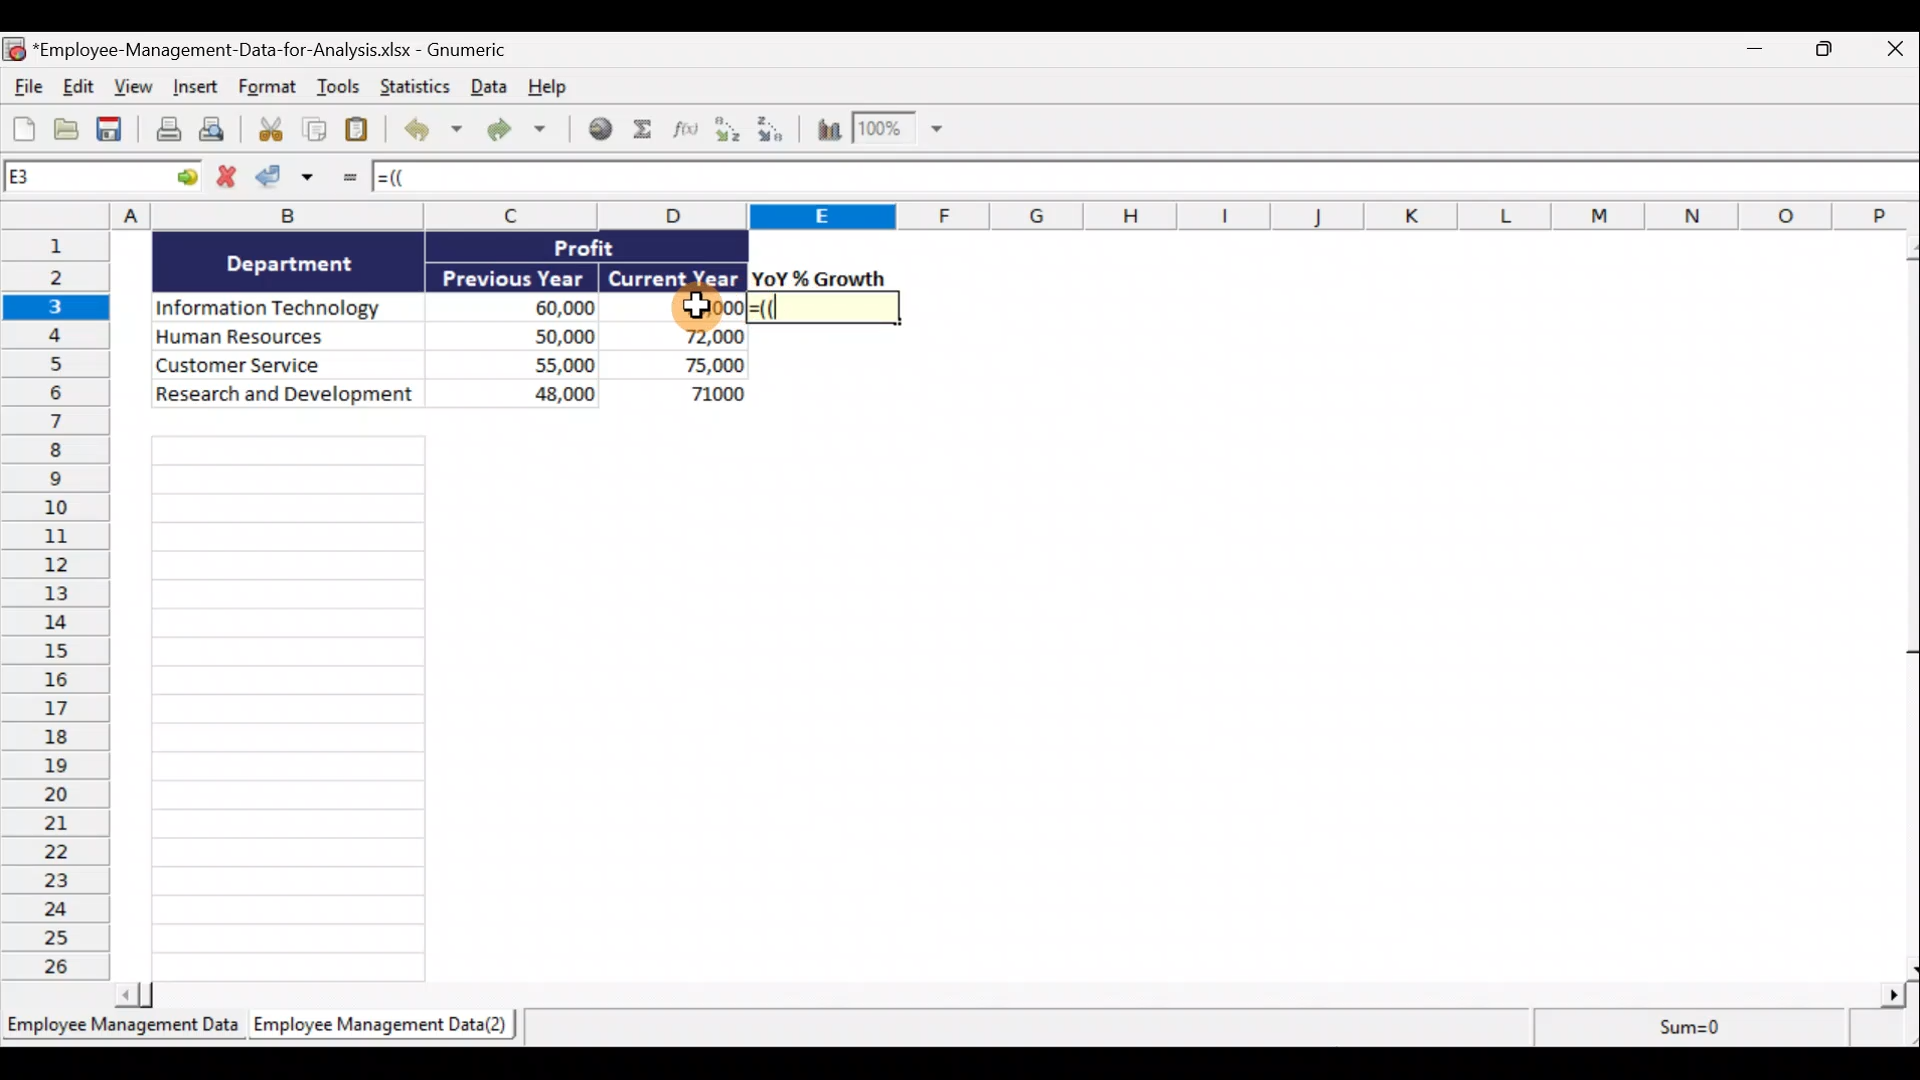  What do you see at coordinates (166, 132) in the screenshot?
I see `Print the current file` at bounding box center [166, 132].